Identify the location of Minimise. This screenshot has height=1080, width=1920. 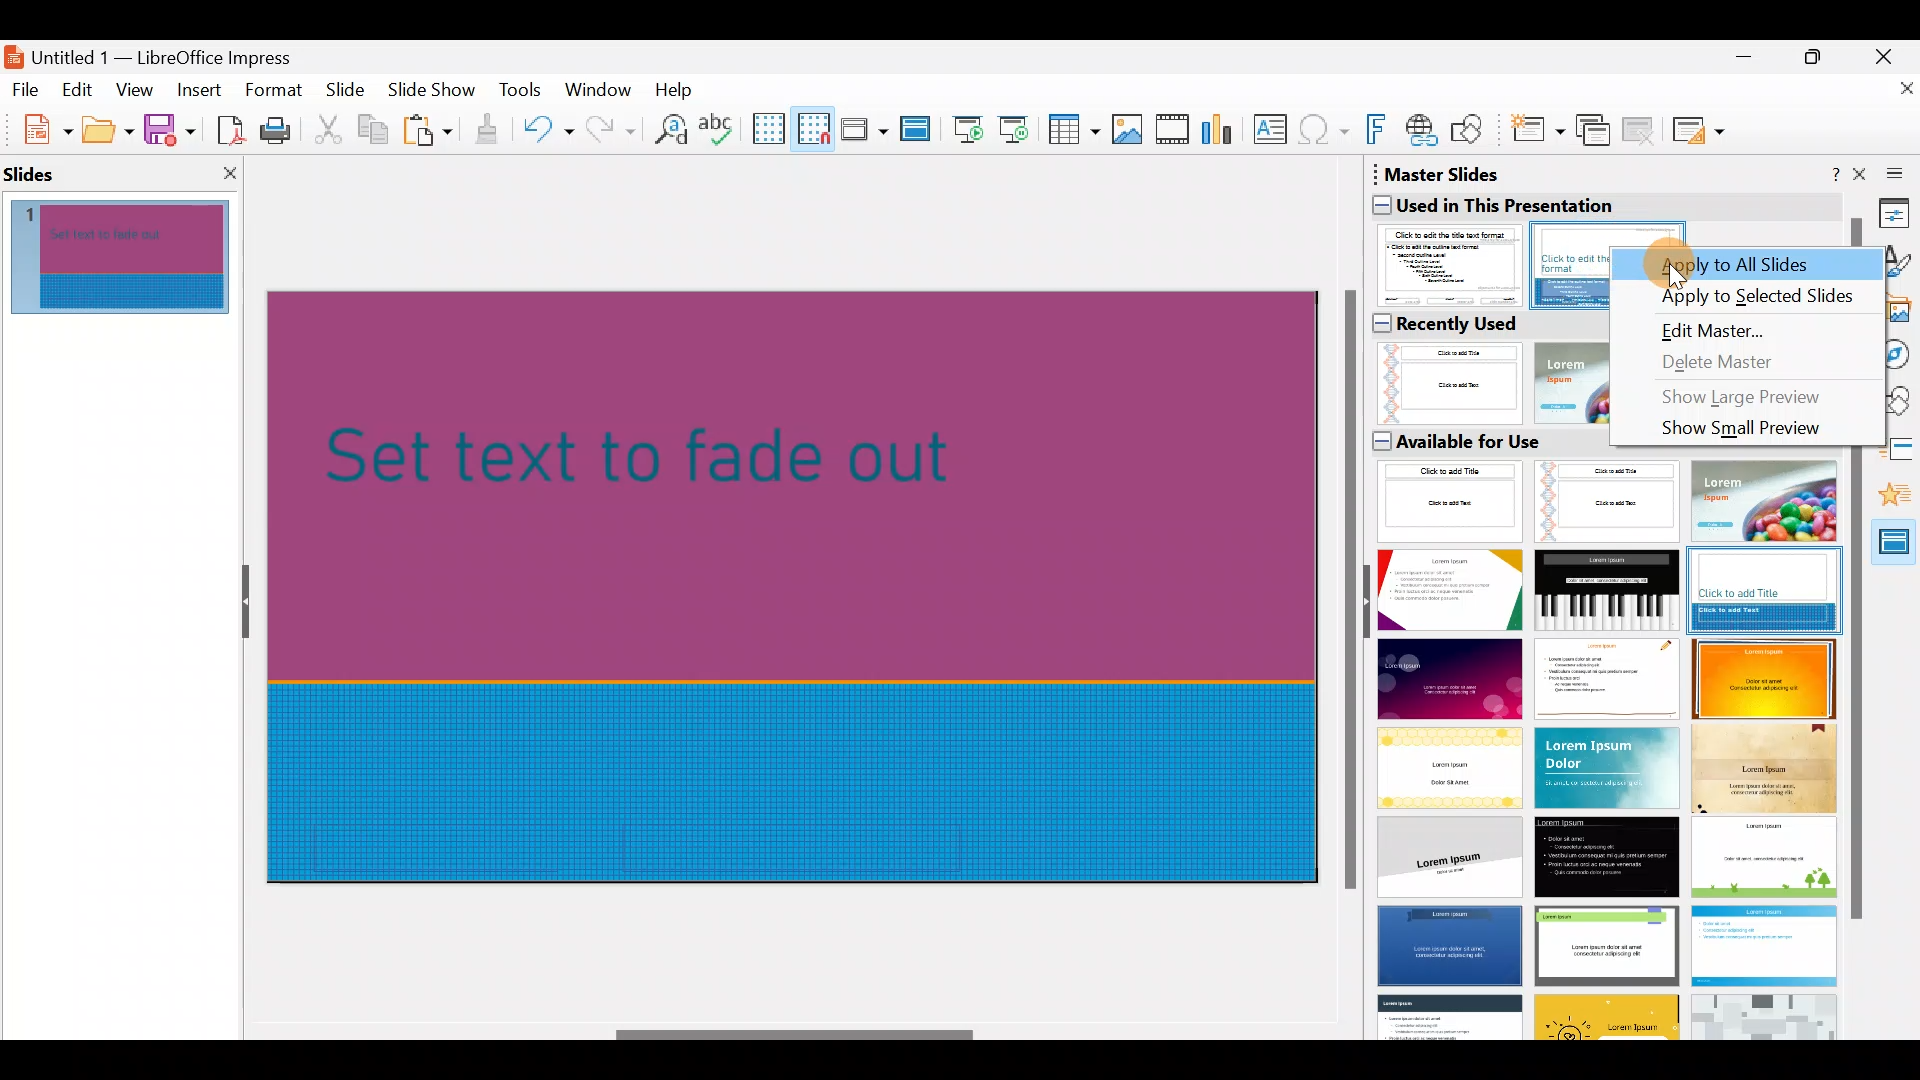
(1741, 66).